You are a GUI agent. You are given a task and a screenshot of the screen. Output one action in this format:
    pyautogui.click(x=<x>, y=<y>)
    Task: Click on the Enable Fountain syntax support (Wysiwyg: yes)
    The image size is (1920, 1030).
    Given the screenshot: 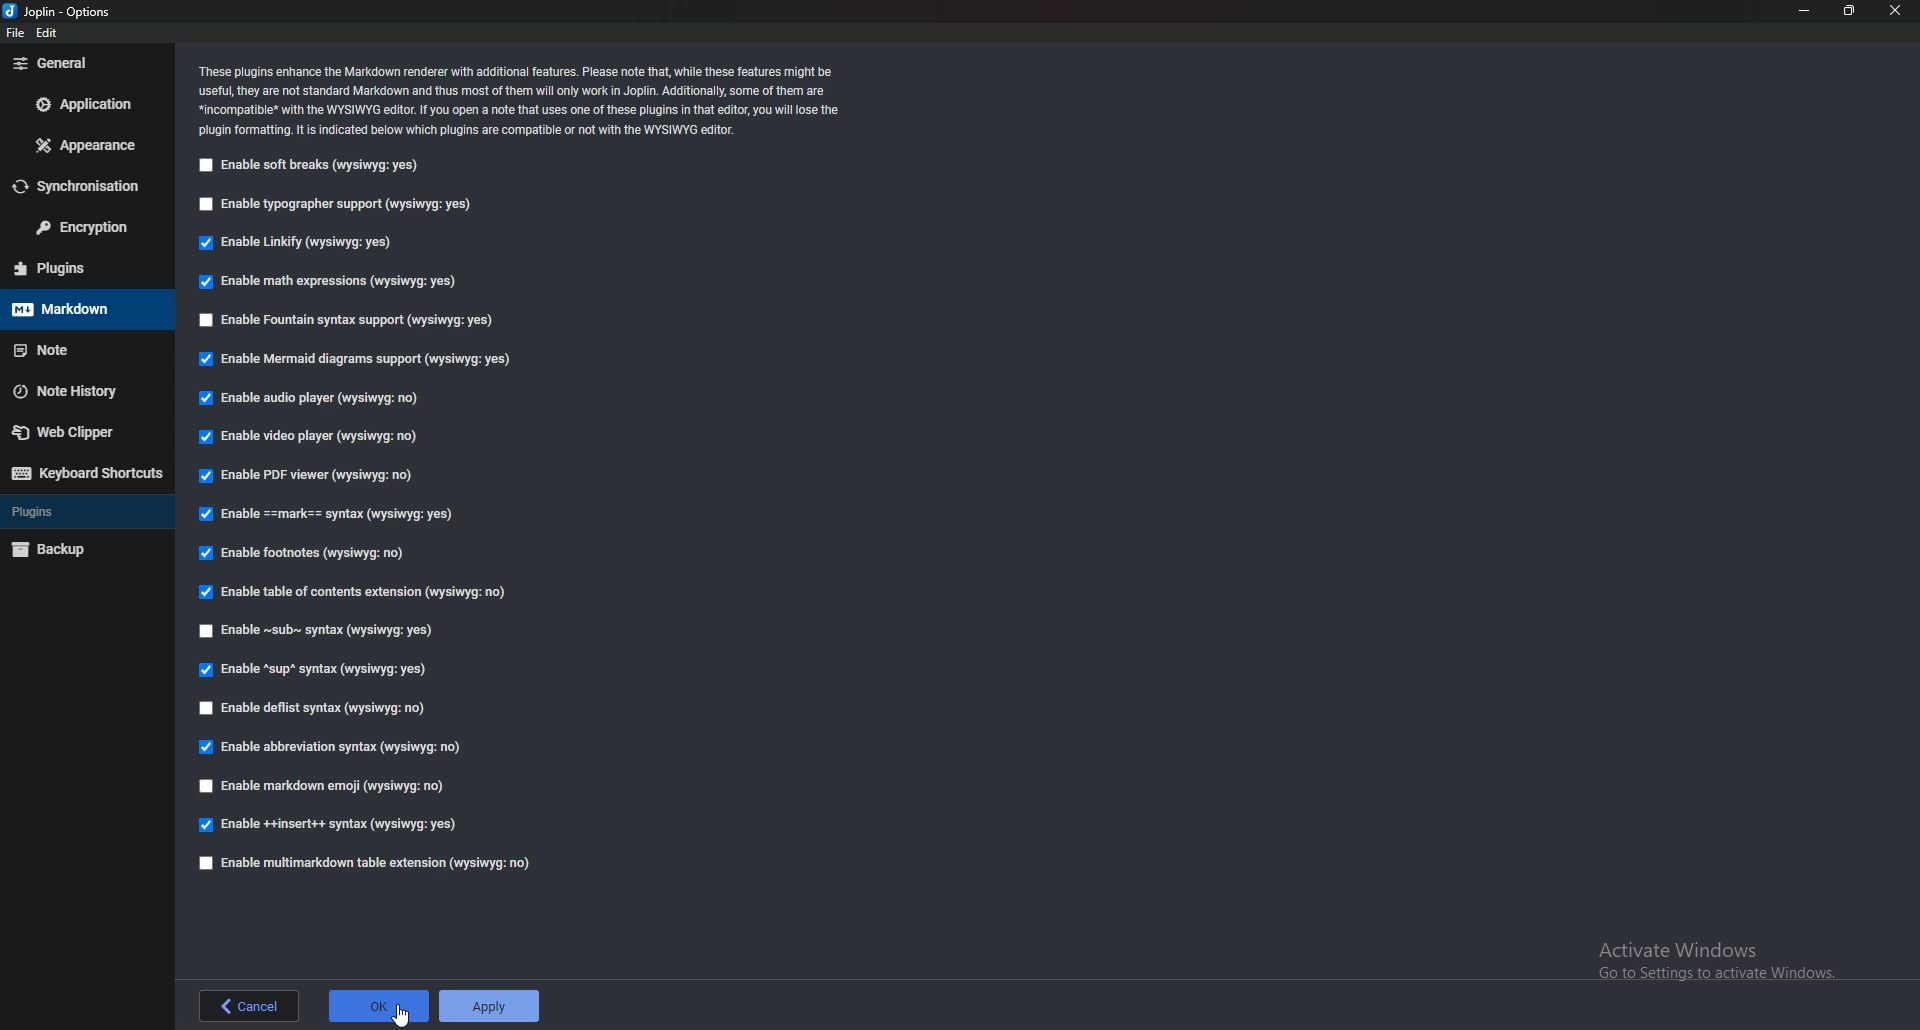 What is the action you would take?
    pyautogui.click(x=349, y=319)
    